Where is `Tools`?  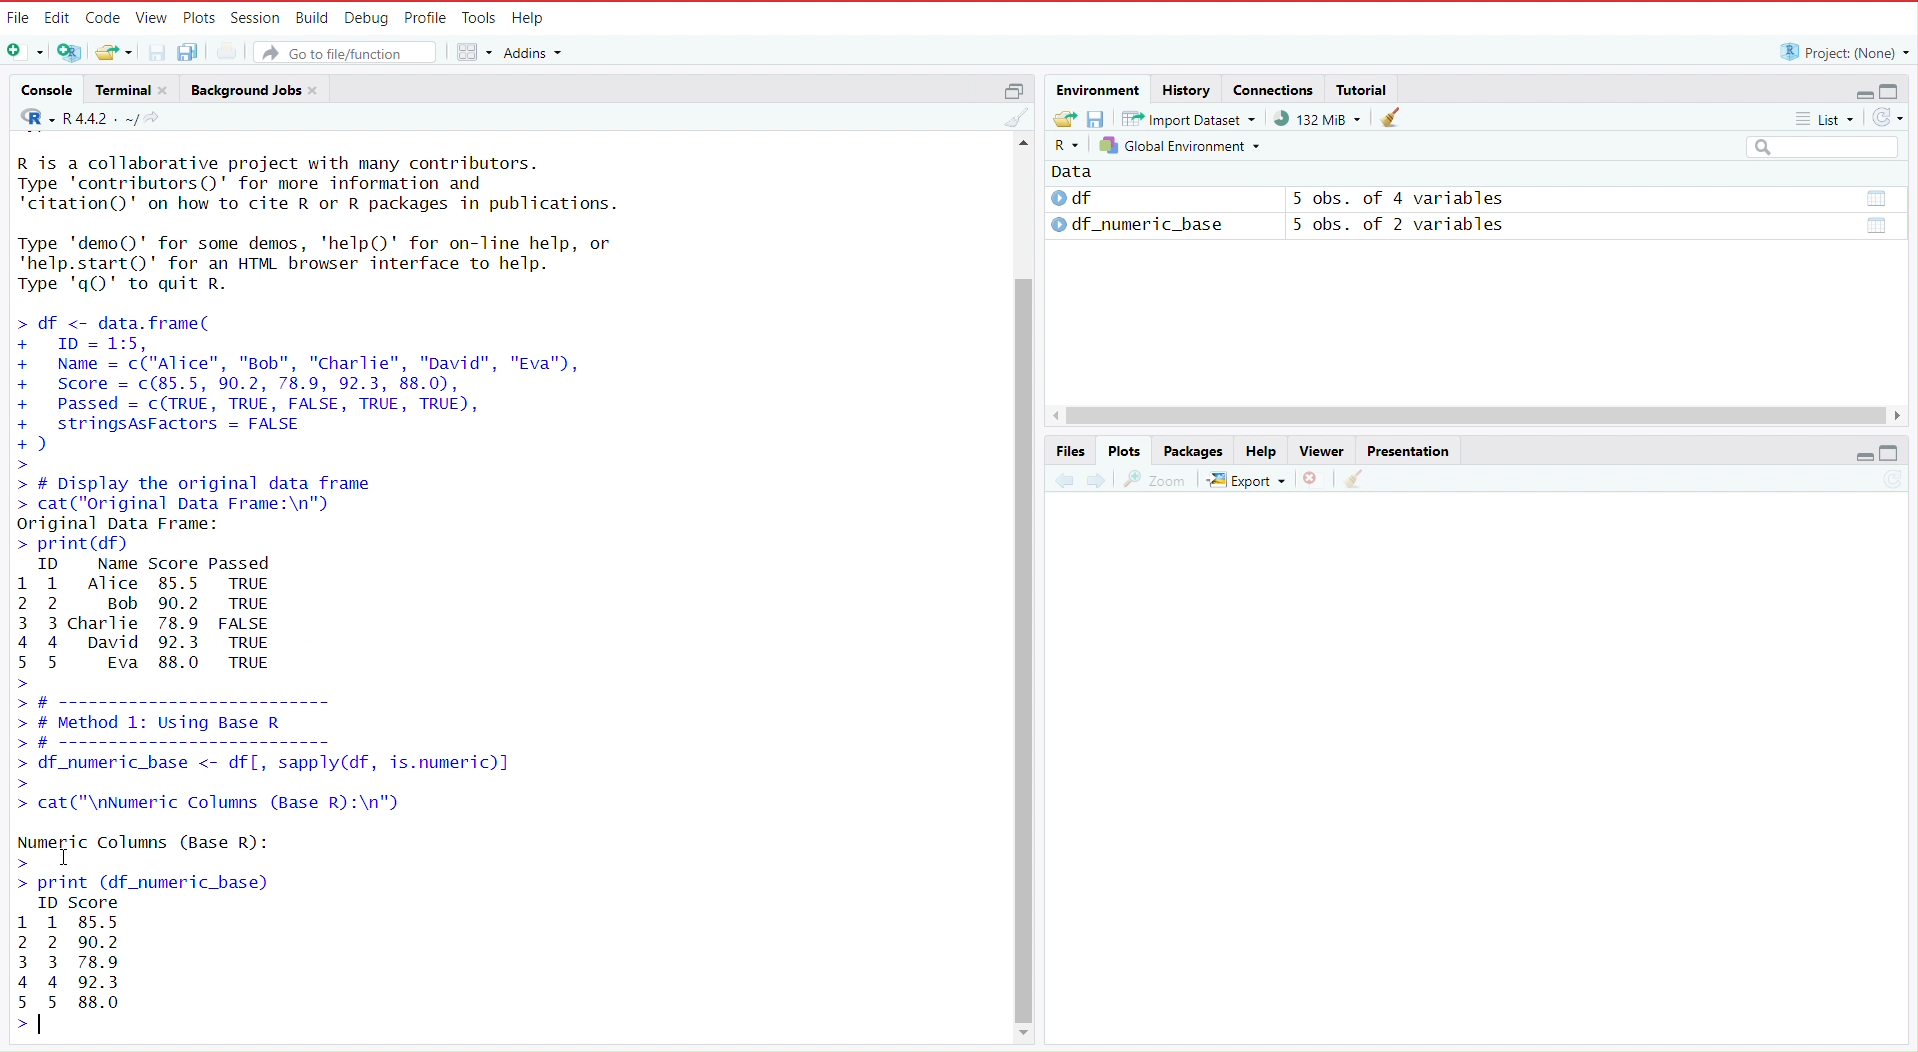 Tools is located at coordinates (480, 17).